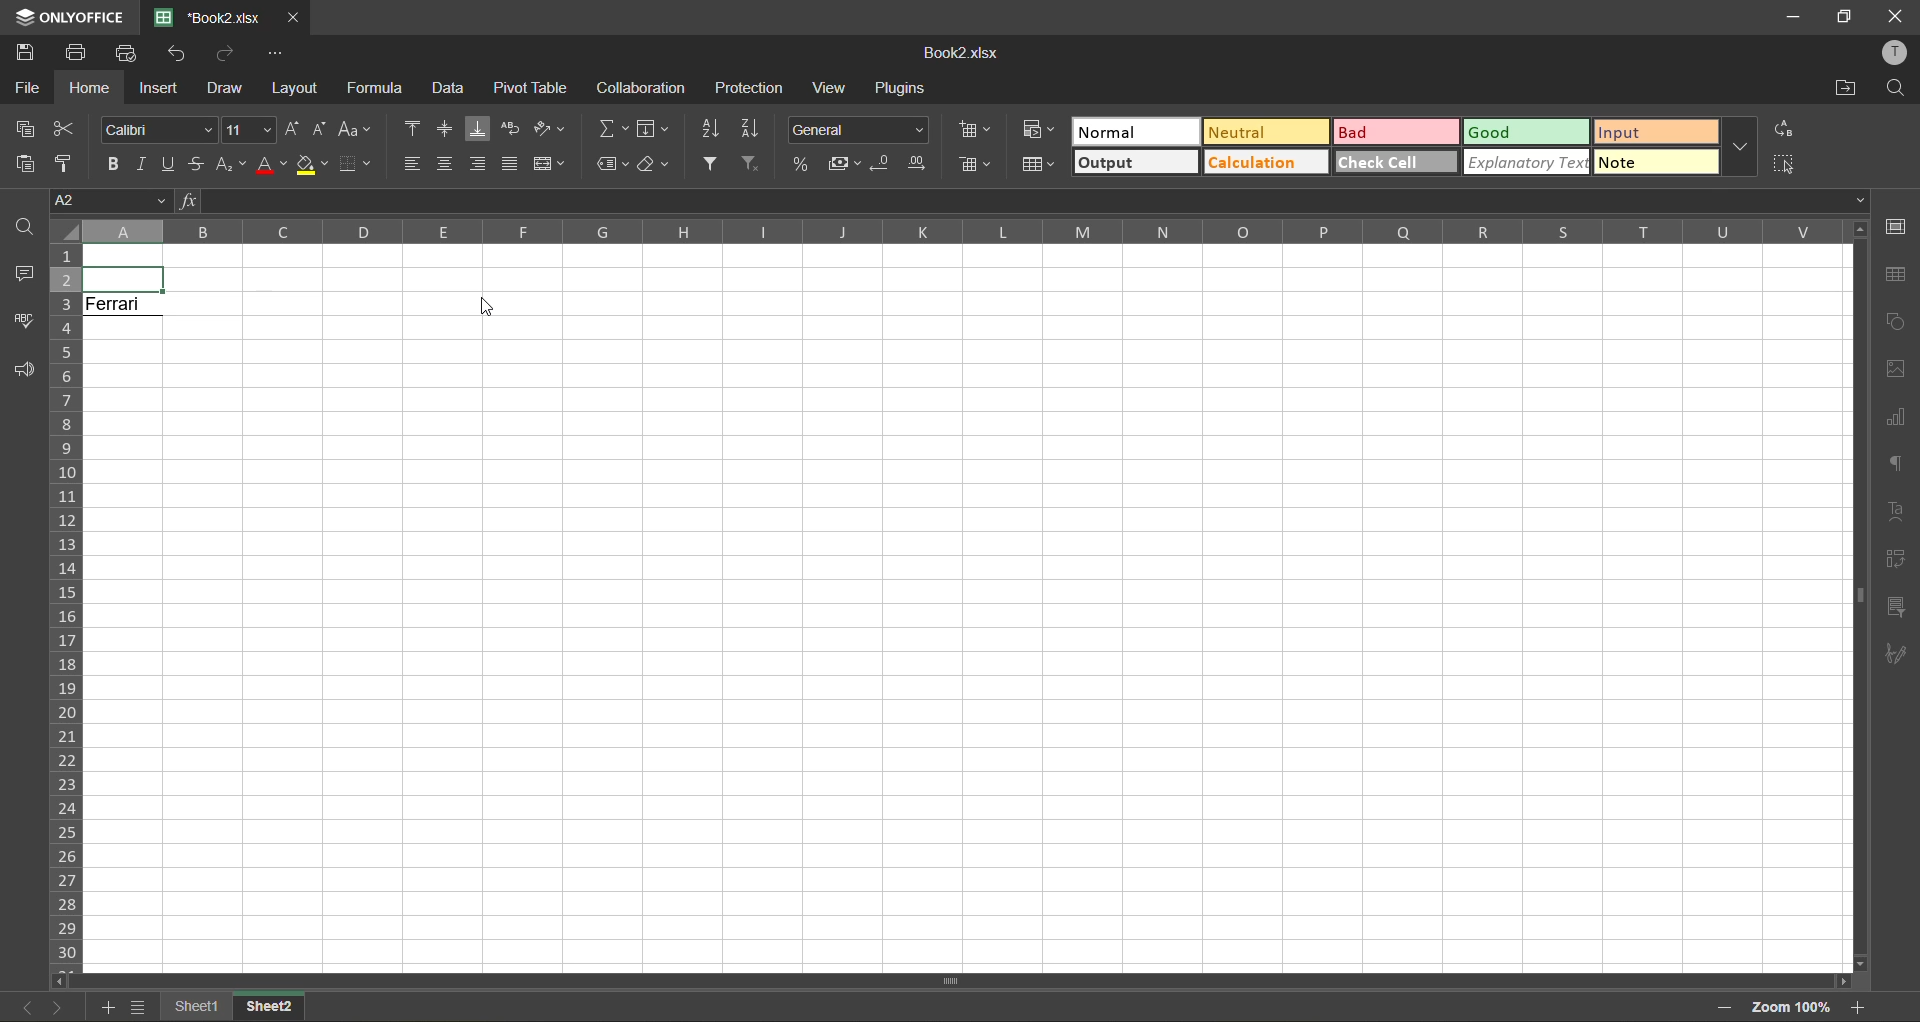 Image resolution: width=1920 pixels, height=1022 pixels. I want to click on signature, so click(1897, 656).